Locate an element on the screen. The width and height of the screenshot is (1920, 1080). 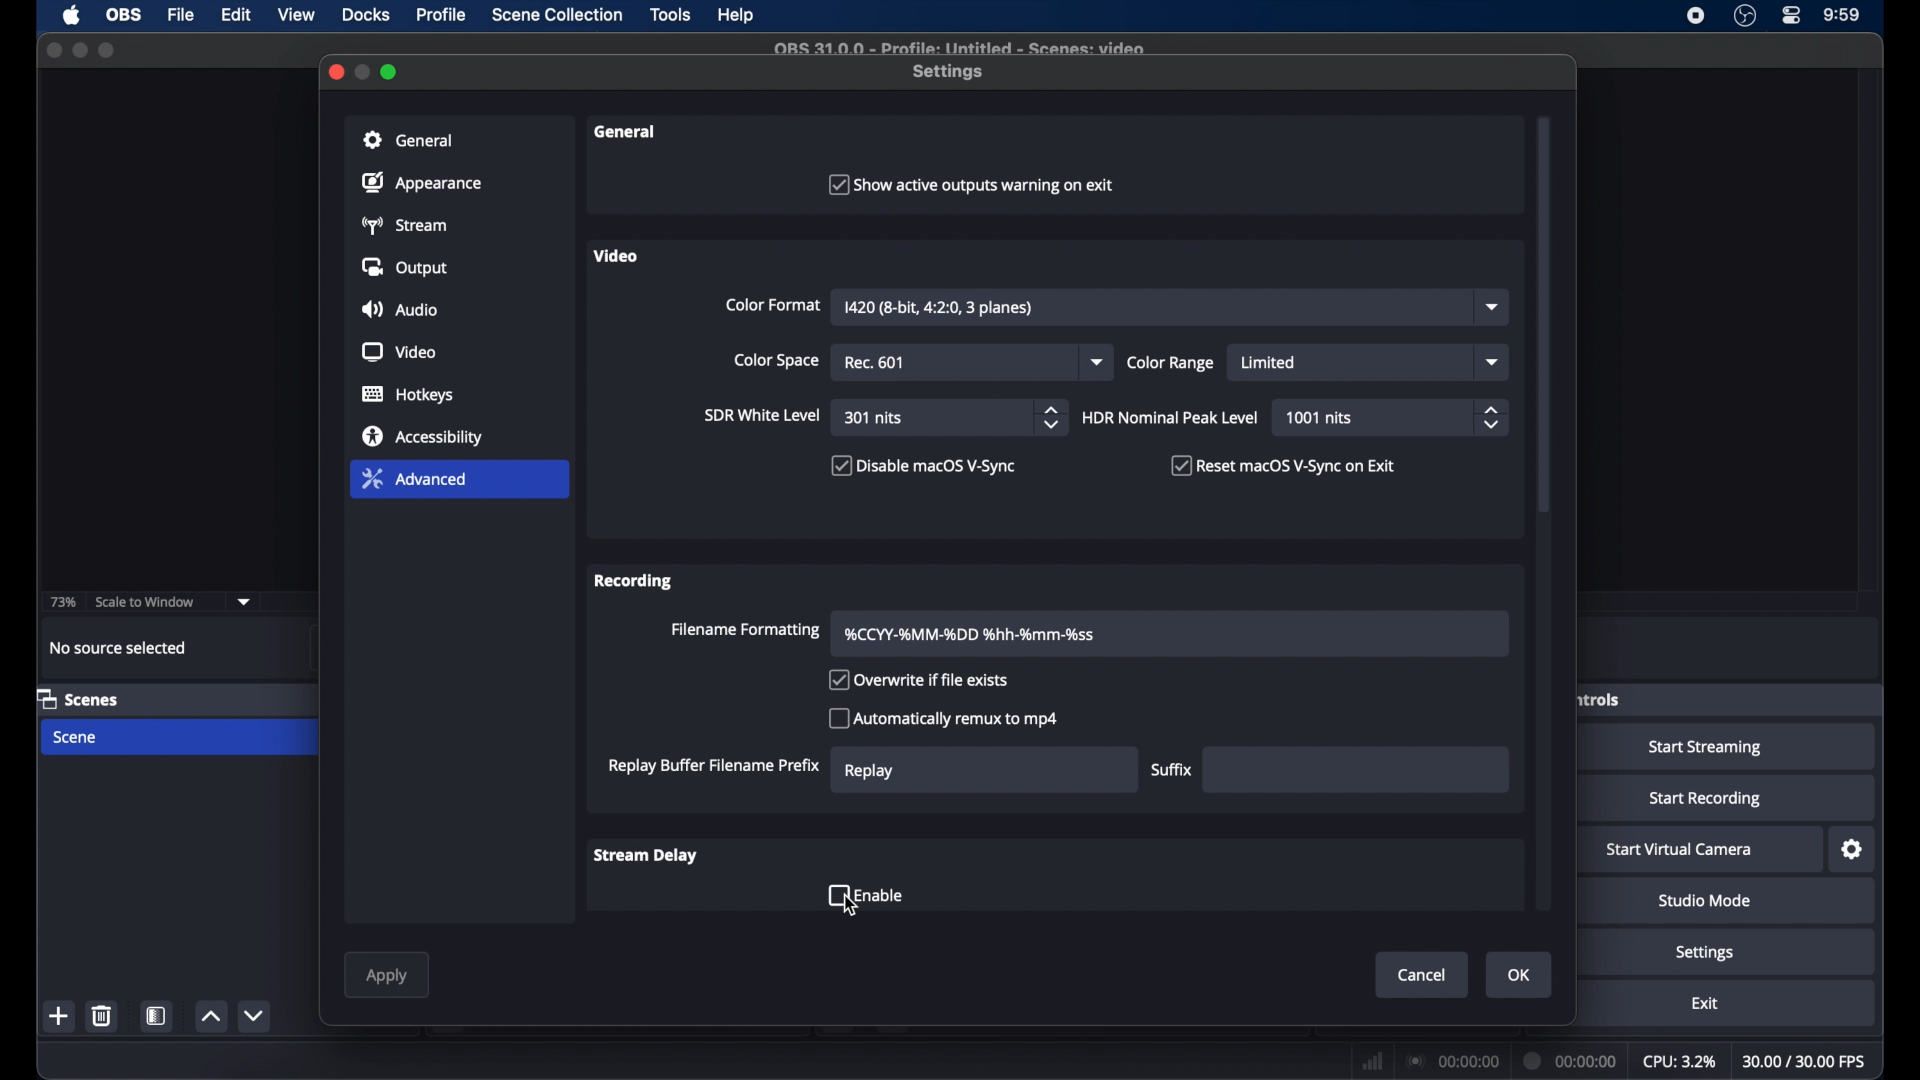
checkbox is located at coordinates (924, 467).